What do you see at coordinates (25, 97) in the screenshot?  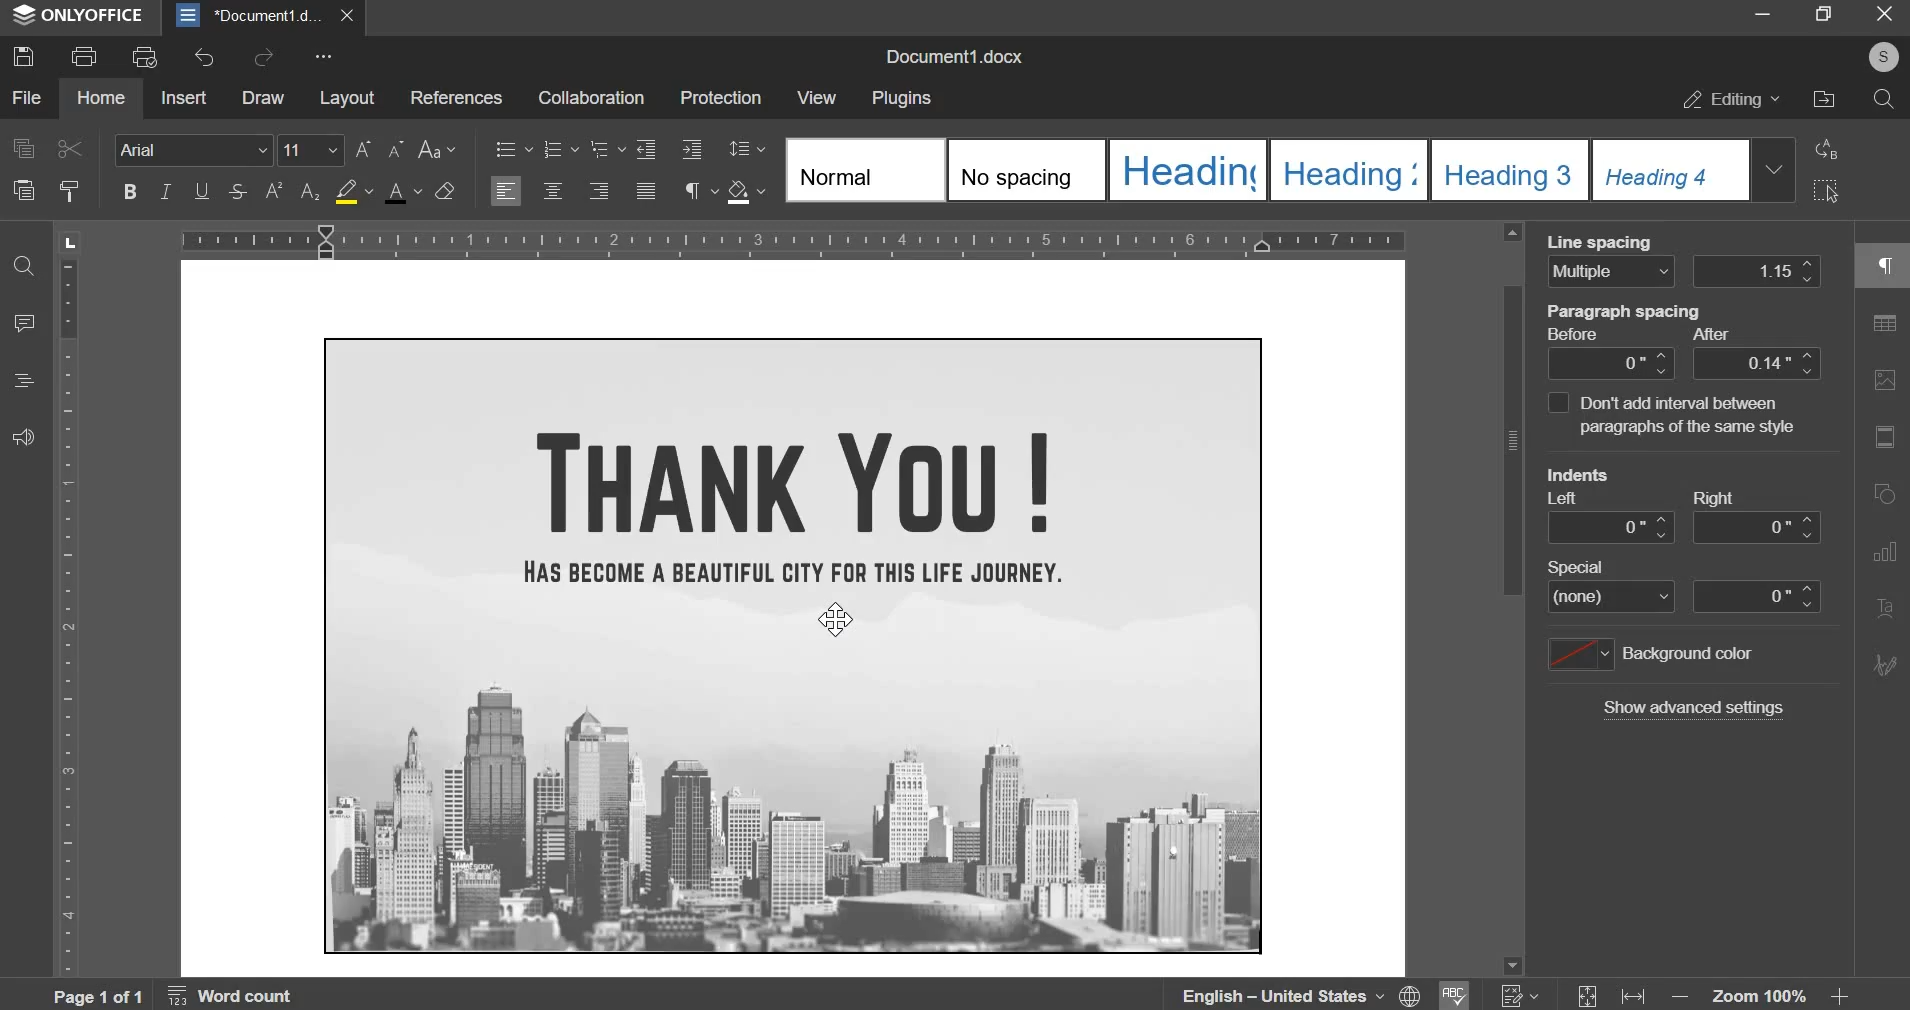 I see `file` at bounding box center [25, 97].